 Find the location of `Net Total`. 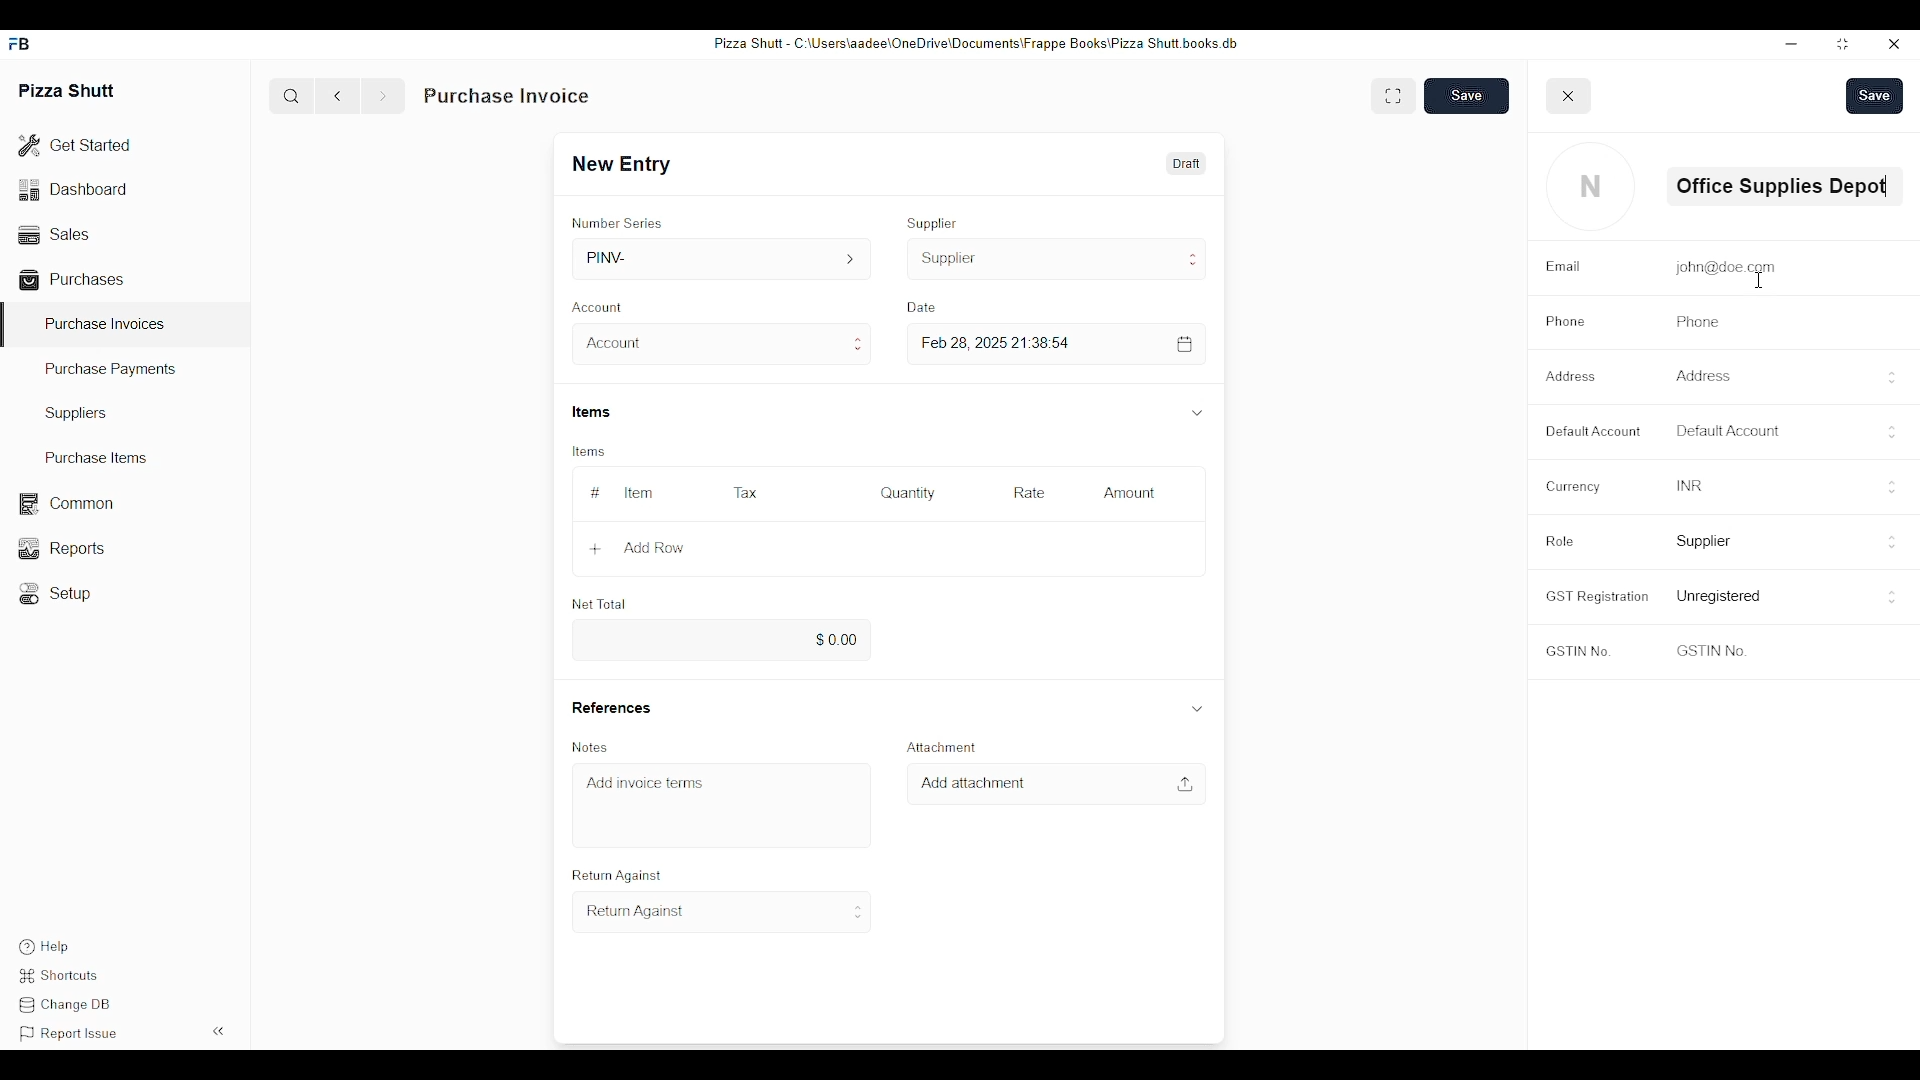

Net Total is located at coordinates (599, 604).